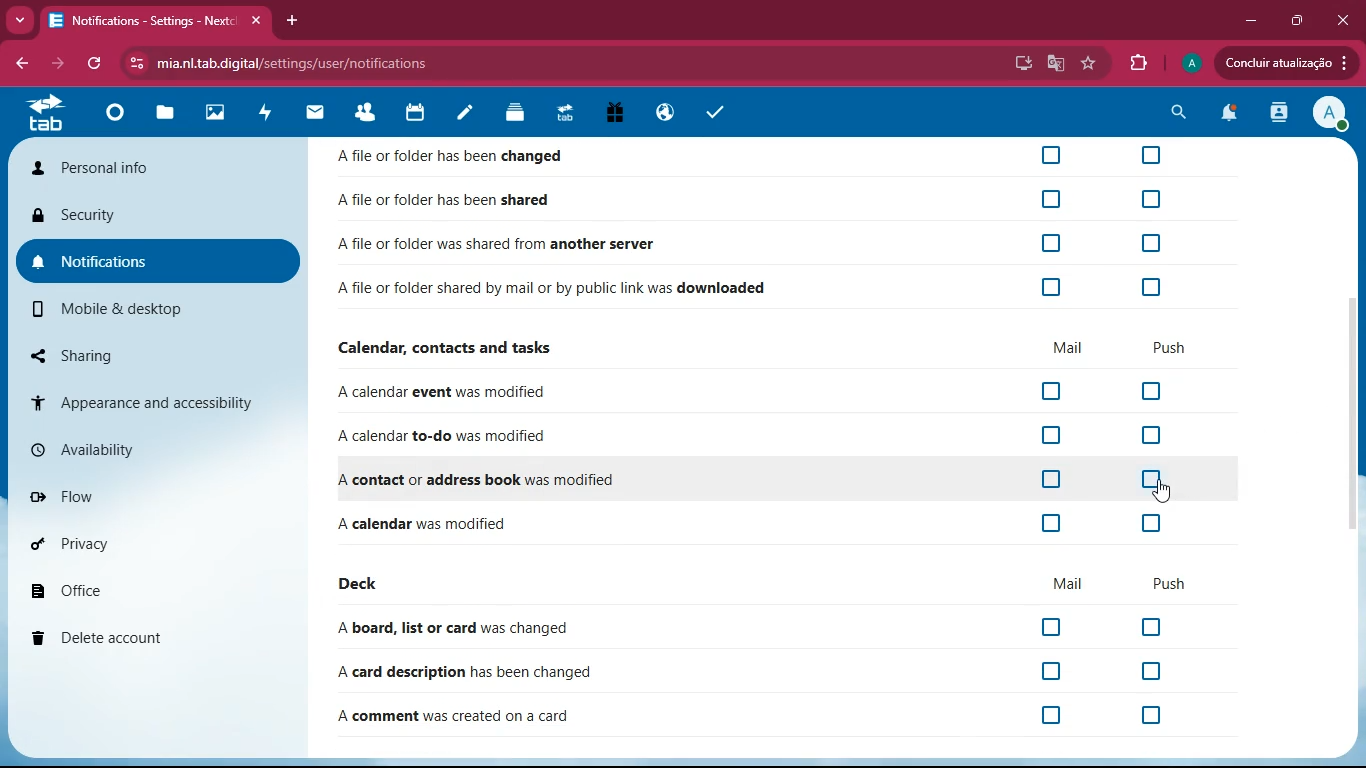 Image resolution: width=1366 pixels, height=768 pixels. Describe the element at coordinates (1168, 584) in the screenshot. I see `push` at that location.